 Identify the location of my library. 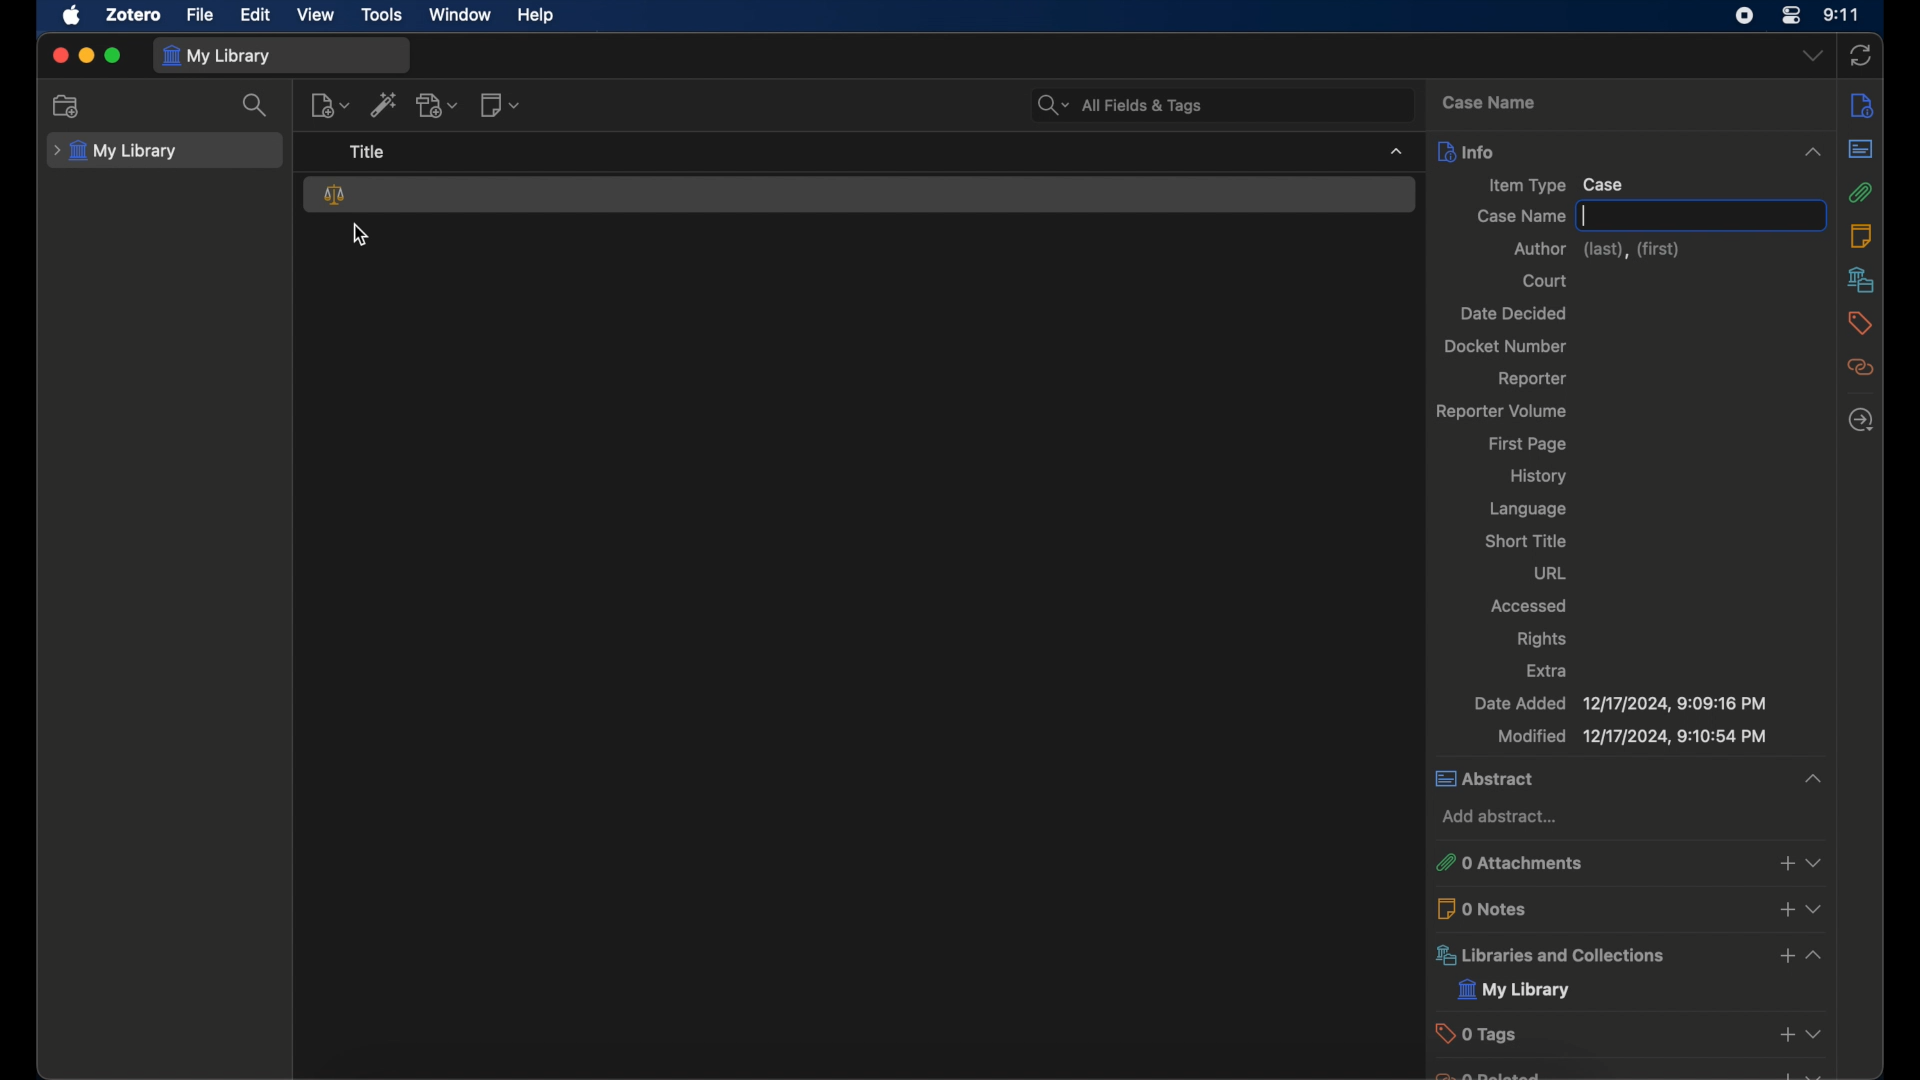
(119, 151).